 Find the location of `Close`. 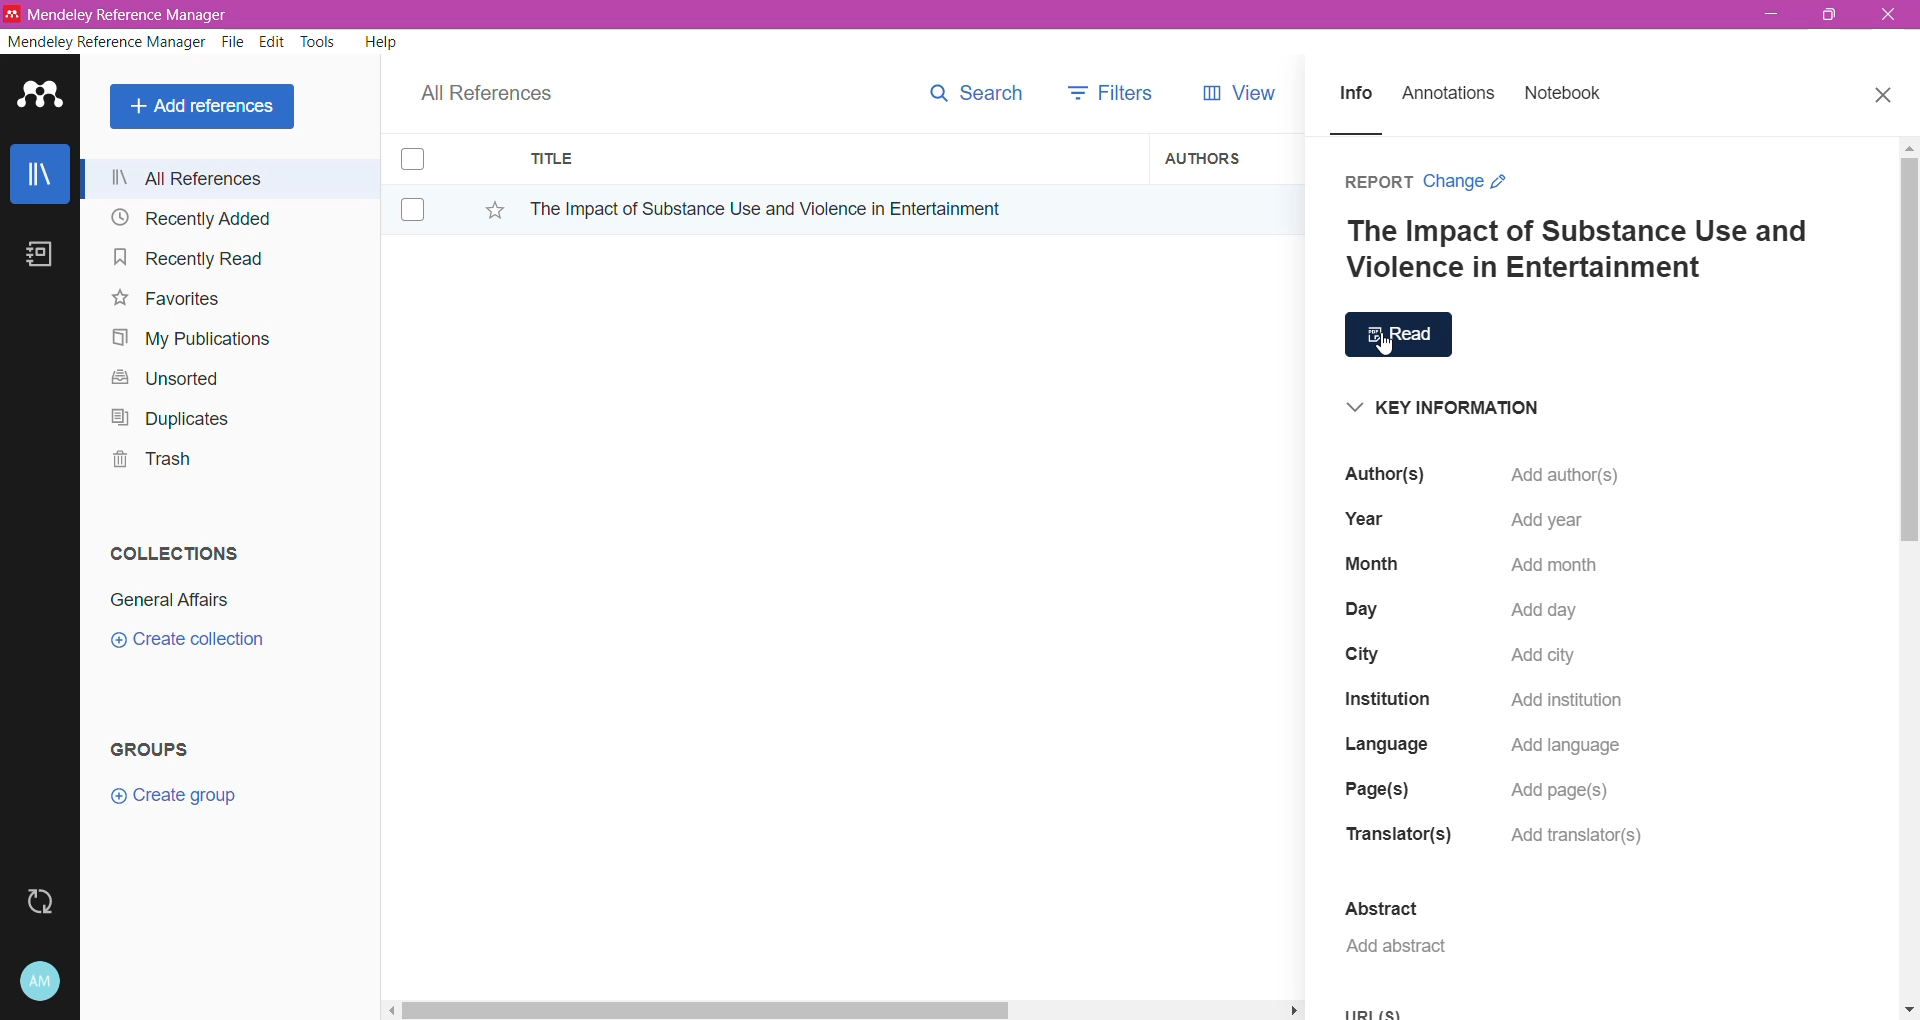

Close is located at coordinates (1882, 13).